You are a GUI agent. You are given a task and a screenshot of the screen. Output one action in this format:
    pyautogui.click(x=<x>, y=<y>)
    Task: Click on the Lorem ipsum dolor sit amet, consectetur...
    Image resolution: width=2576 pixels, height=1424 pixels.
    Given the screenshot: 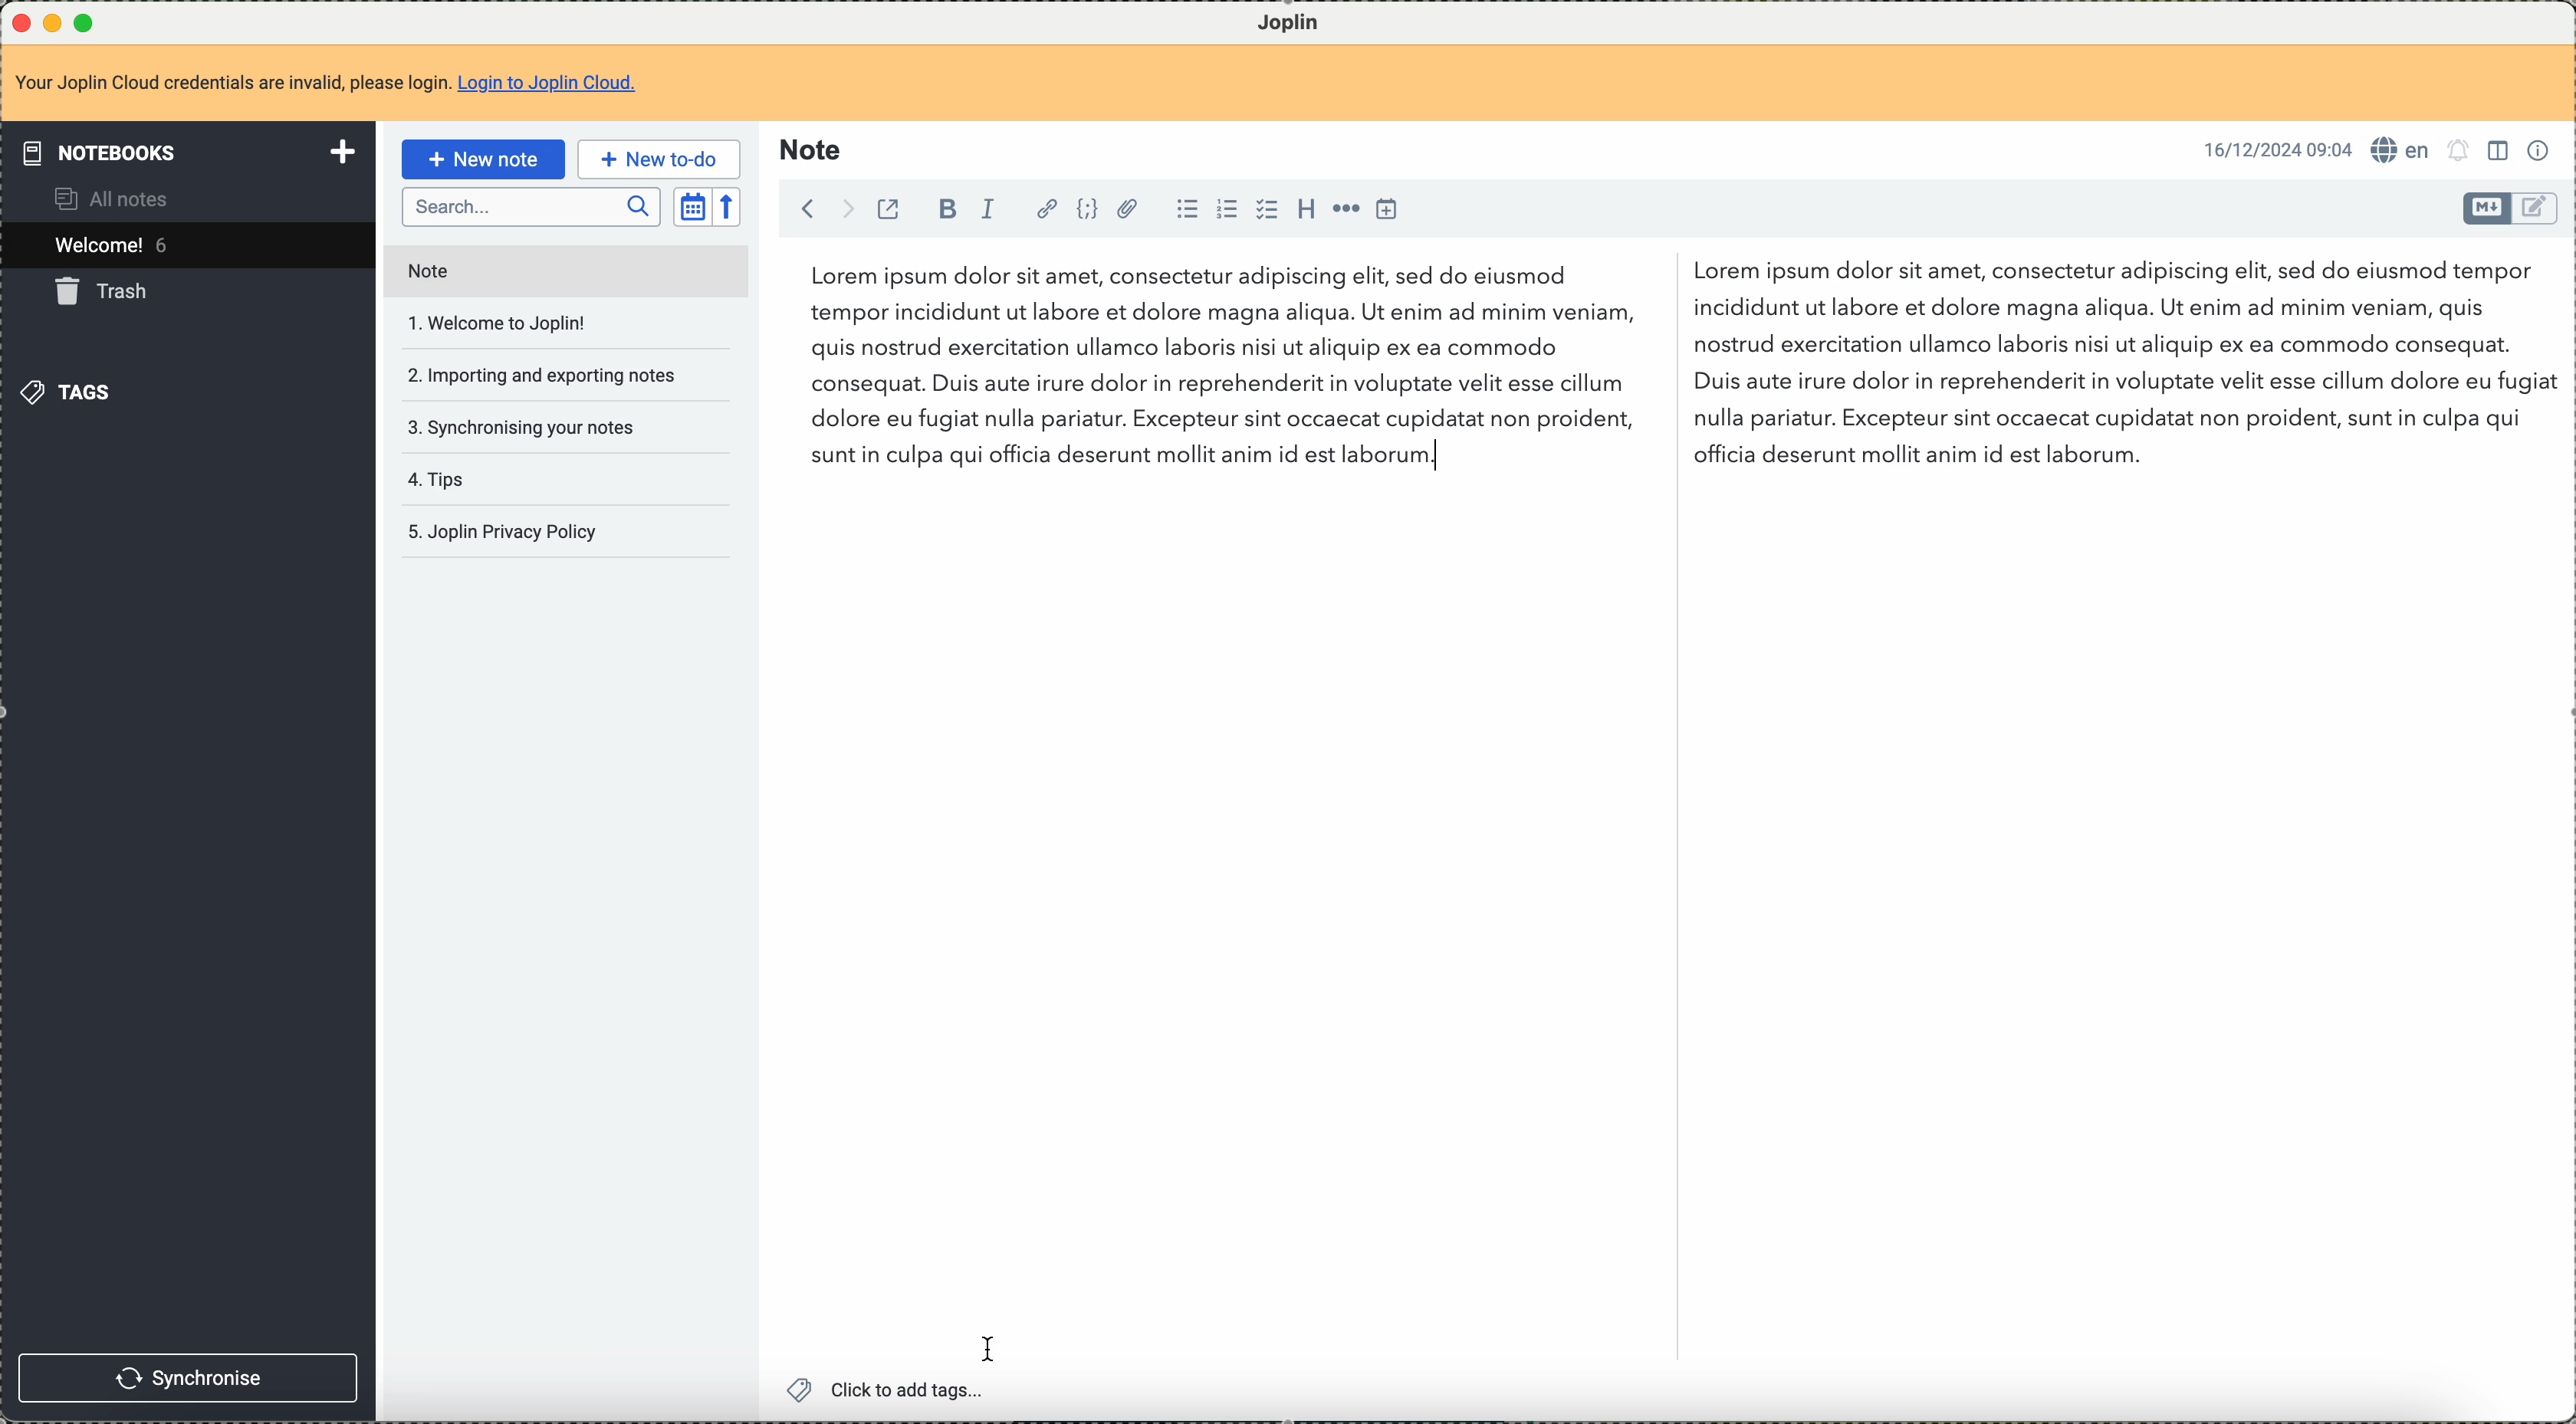 What is the action you would take?
    pyautogui.click(x=2124, y=366)
    